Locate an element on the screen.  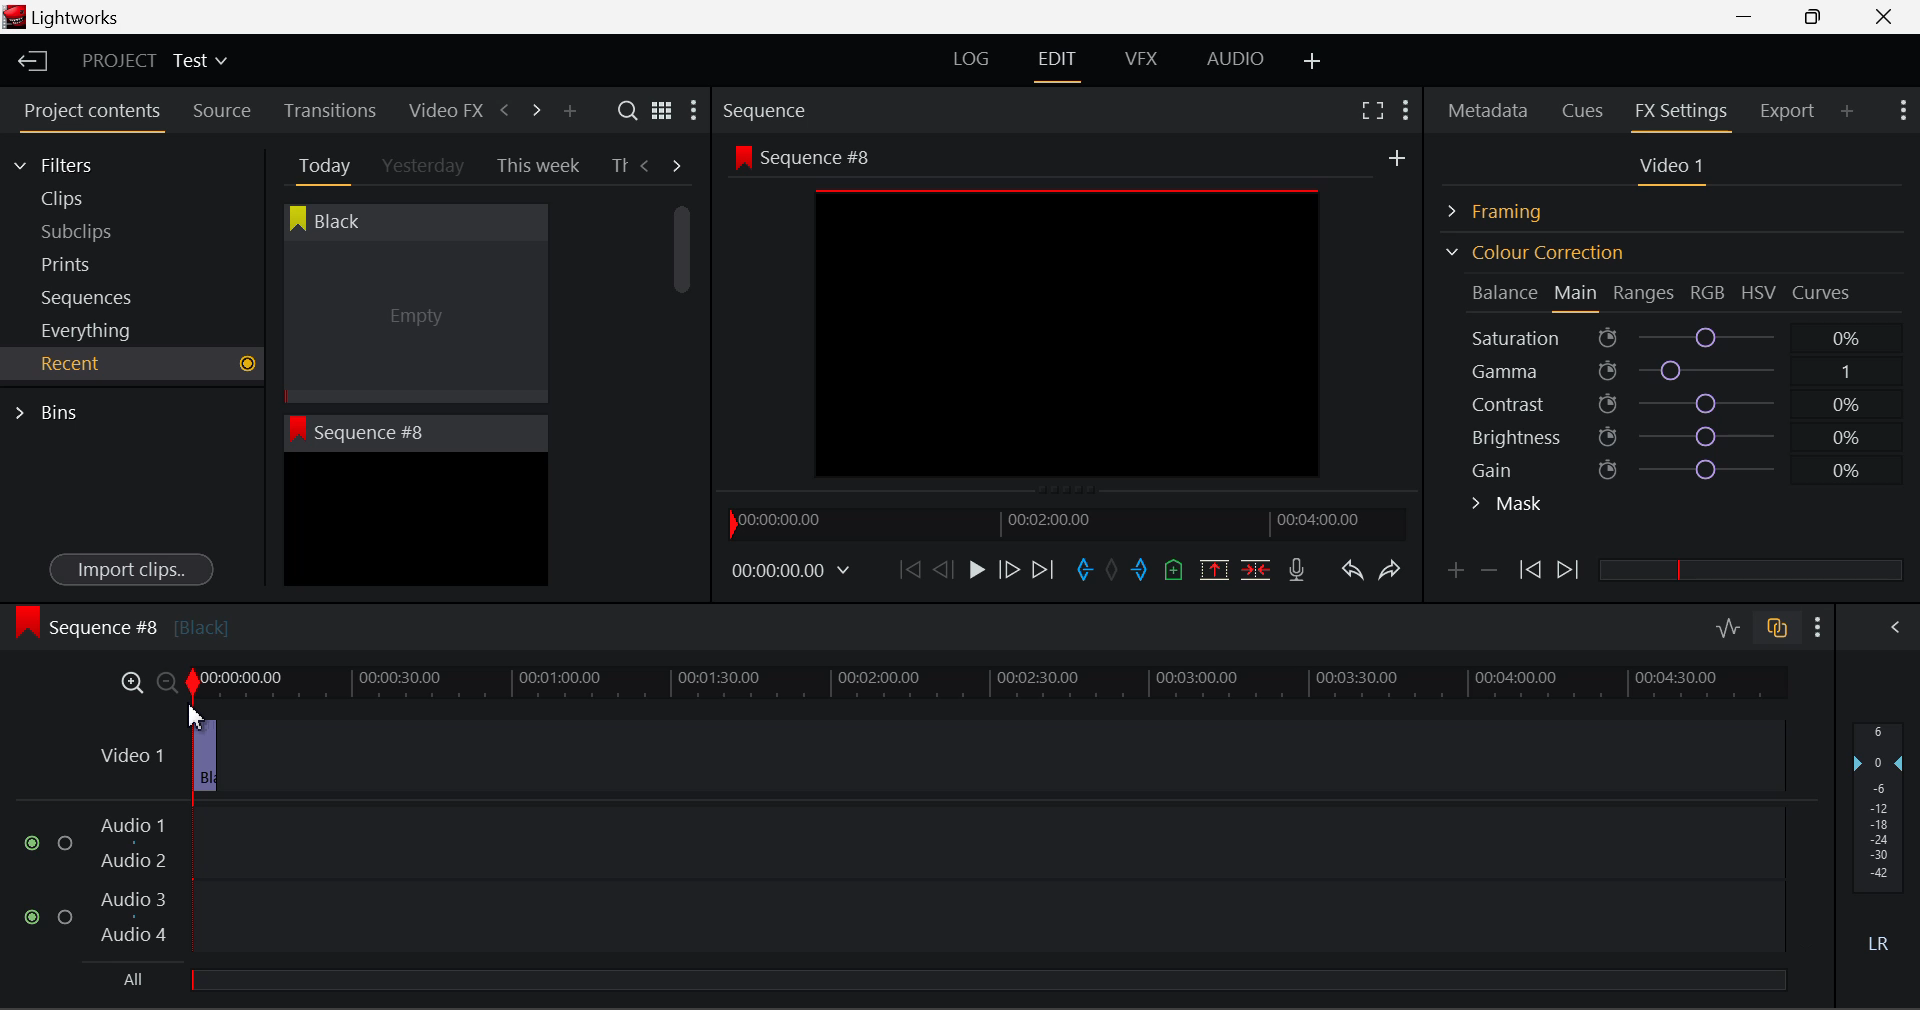
Video 1 Settings is located at coordinates (1675, 170).